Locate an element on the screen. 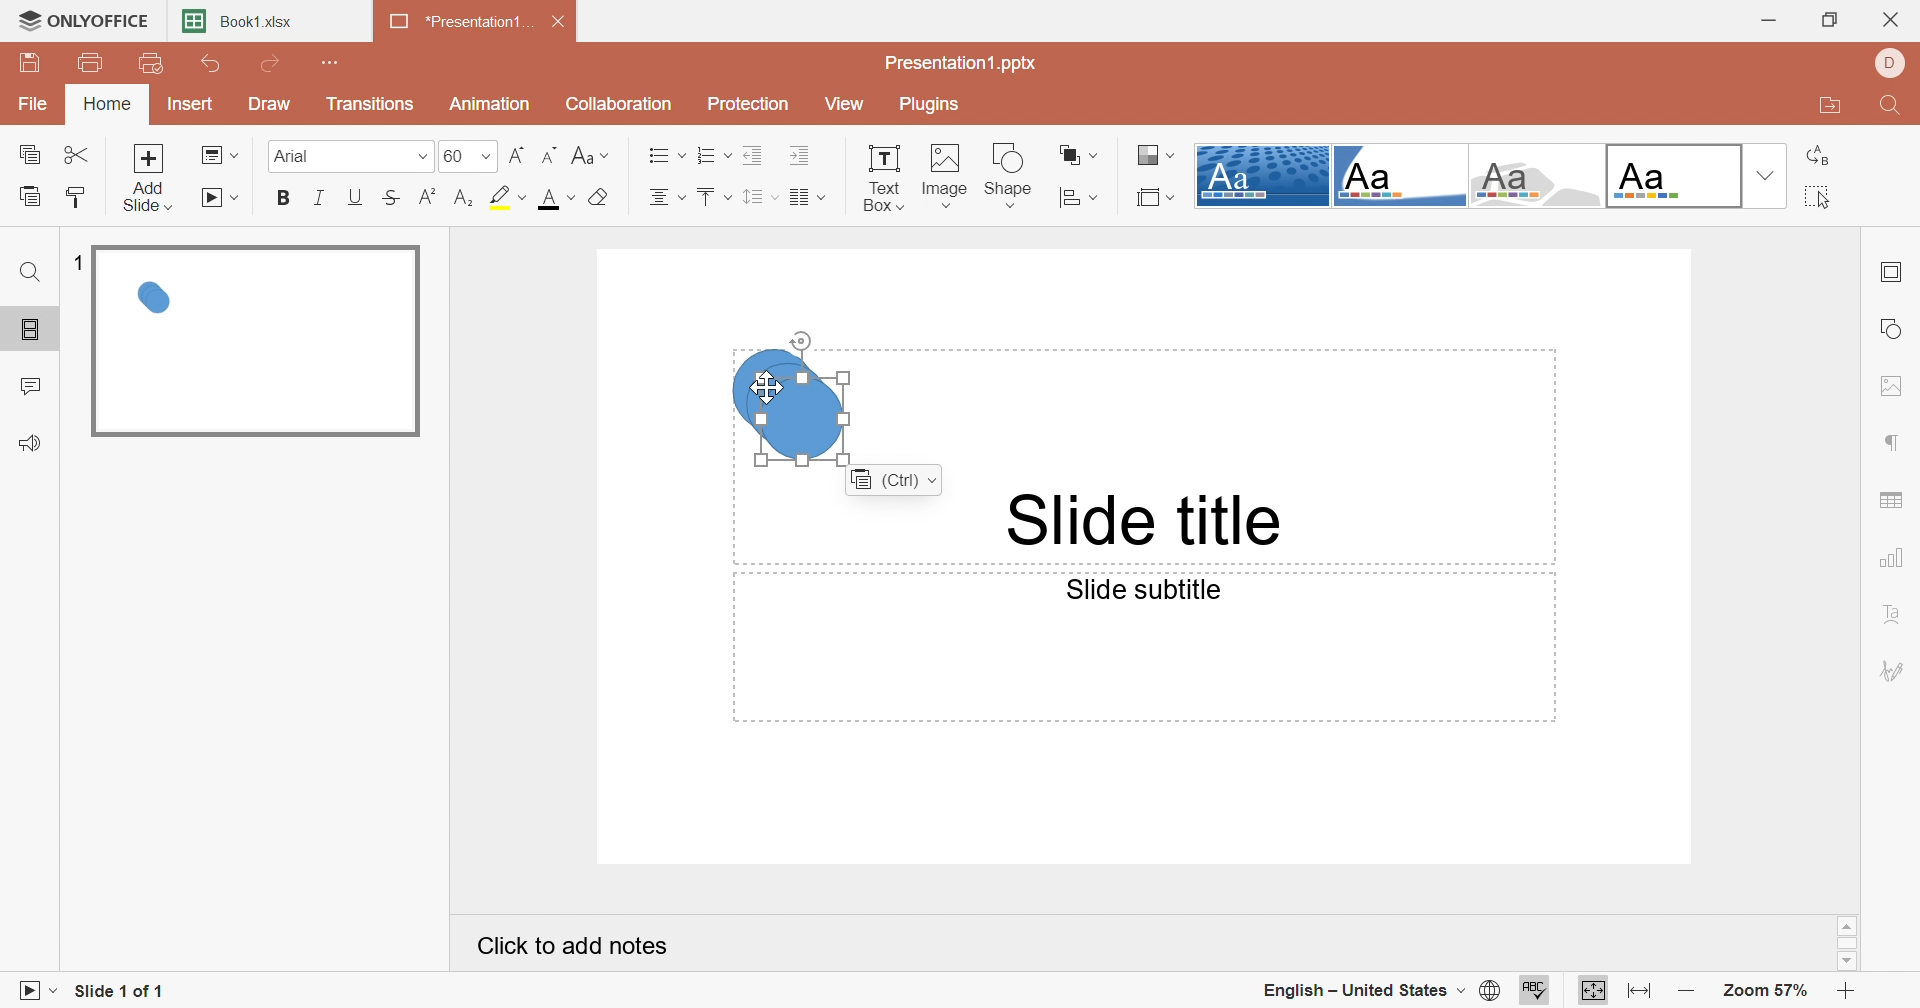 Image resolution: width=1920 pixels, height=1008 pixels. Copy is located at coordinates (29, 155).